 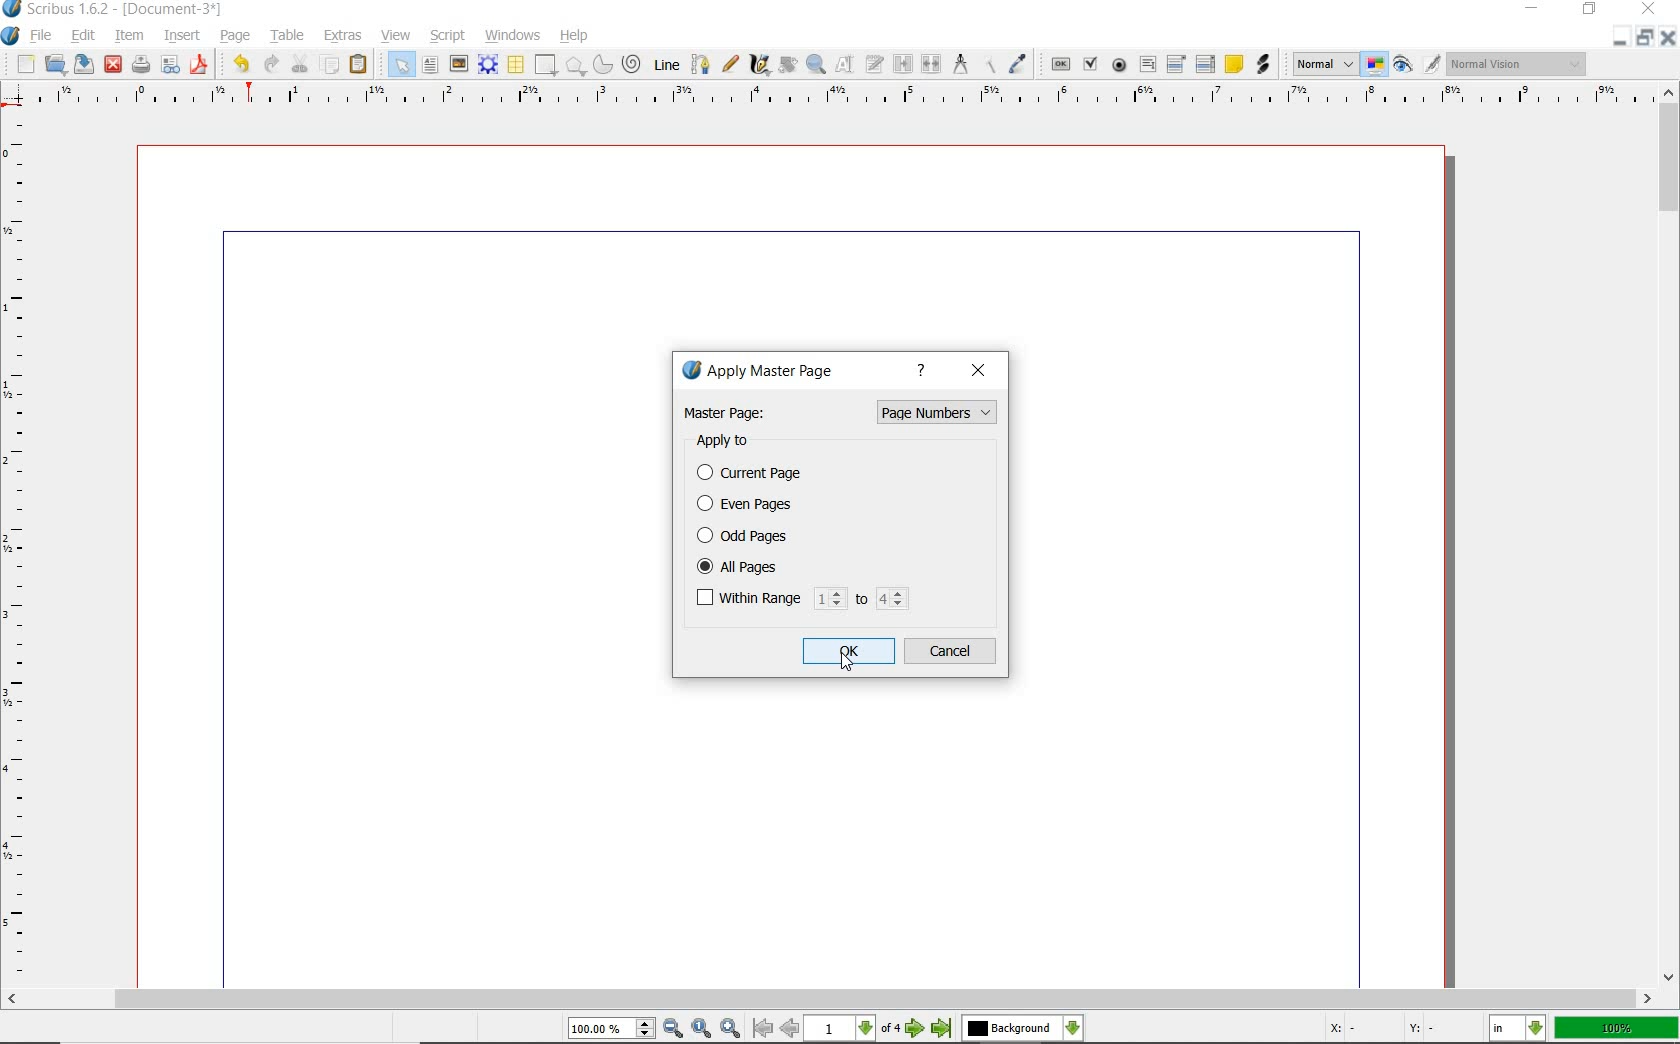 What do you see at coordinates (1090, 63) in the screenshot?
I see `pdf check box` at bounding box center [1090, 63].